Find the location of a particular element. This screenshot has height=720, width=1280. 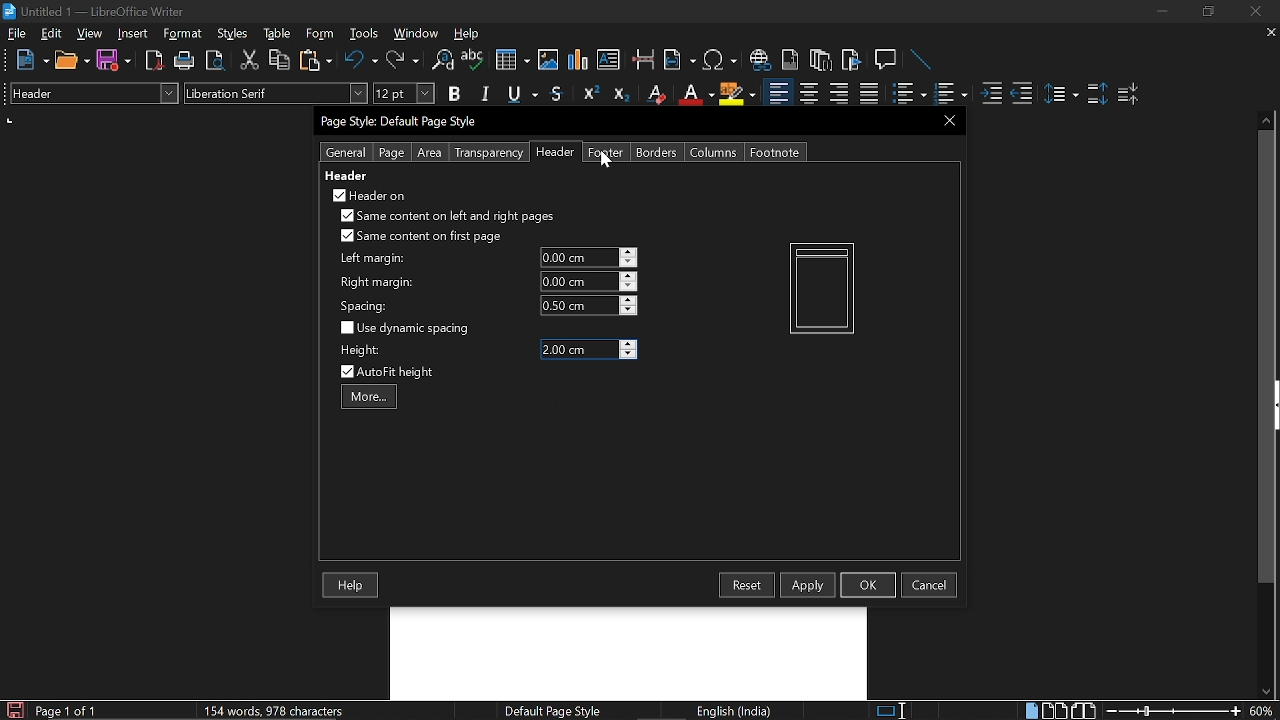

Cursor is located at coordinates (606, 158).